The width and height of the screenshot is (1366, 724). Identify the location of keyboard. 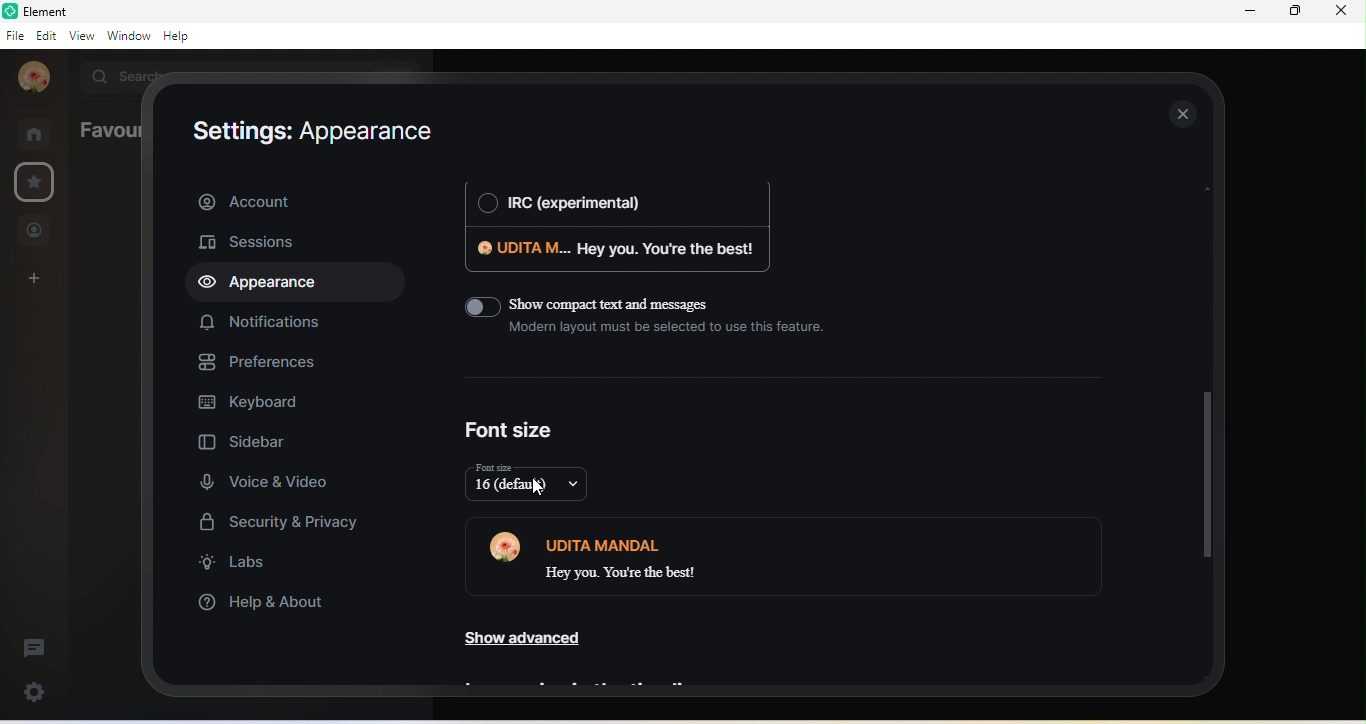
(251, 402).